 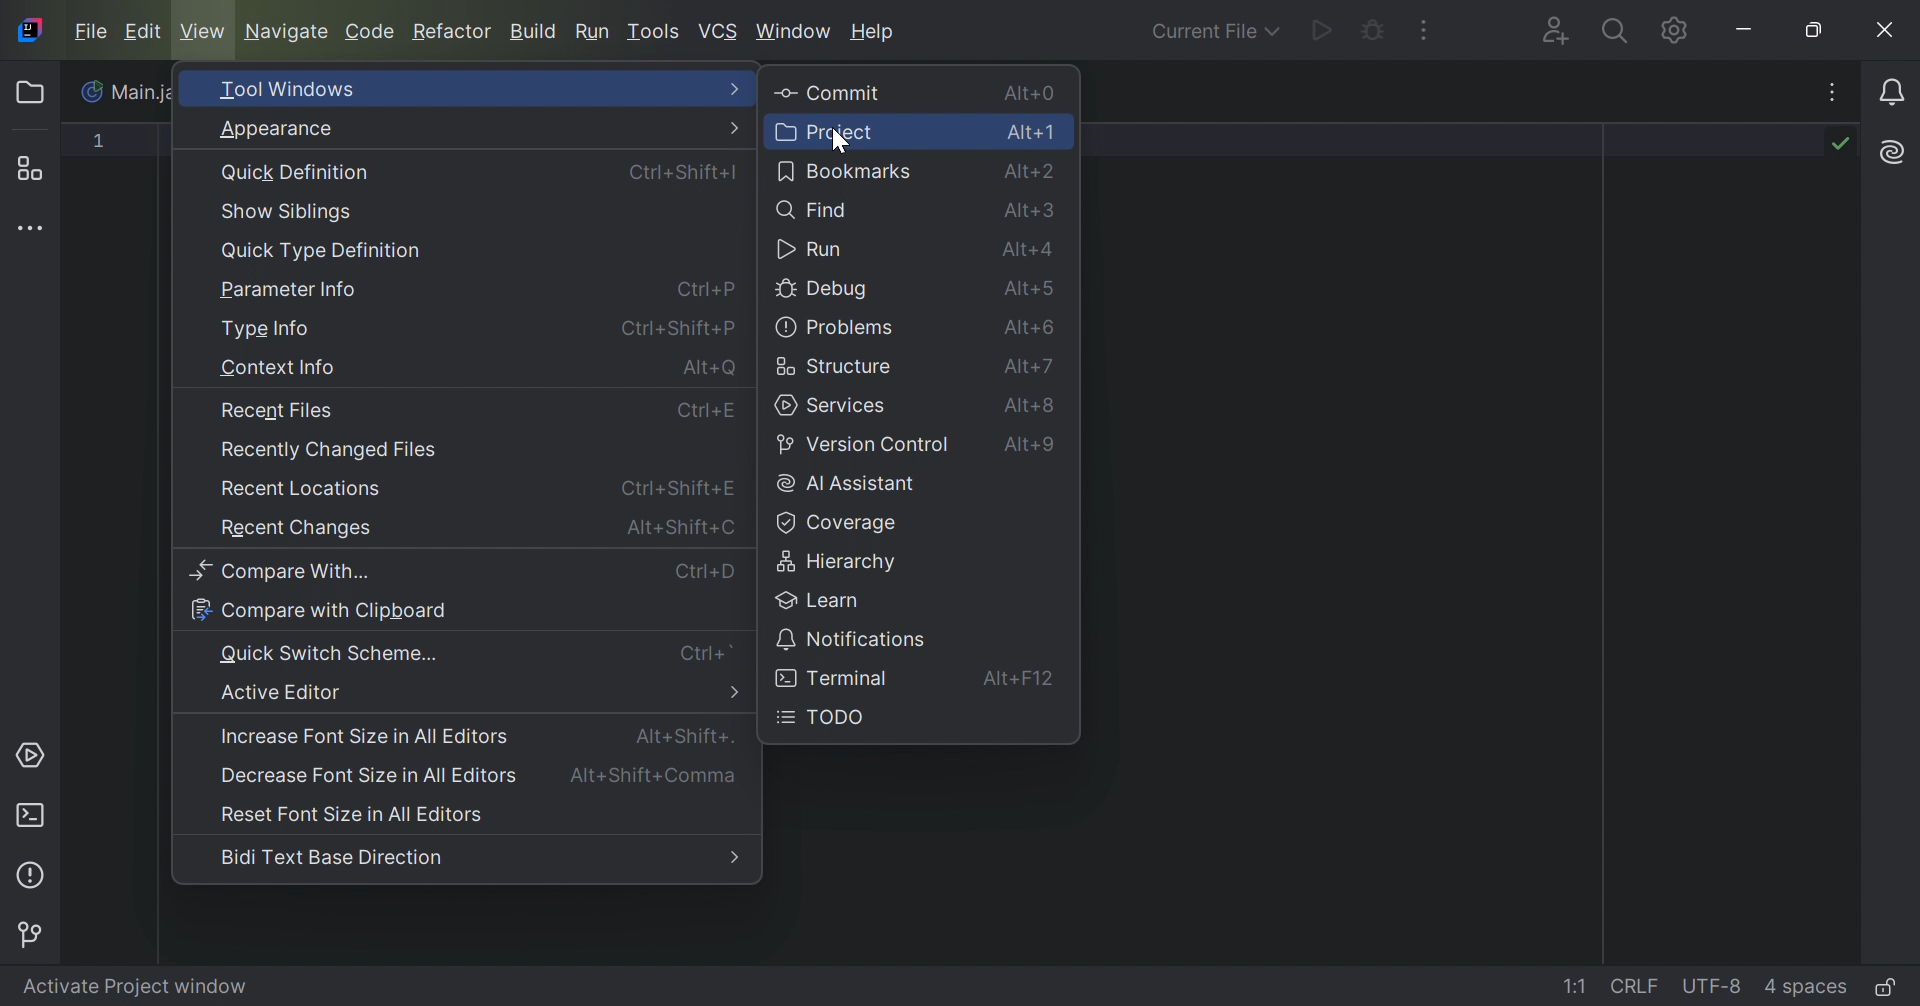 What do you see at coordinates (1805, 985) in the screenshot?
I see `4 spaces` at bounding box center [1805, 985].